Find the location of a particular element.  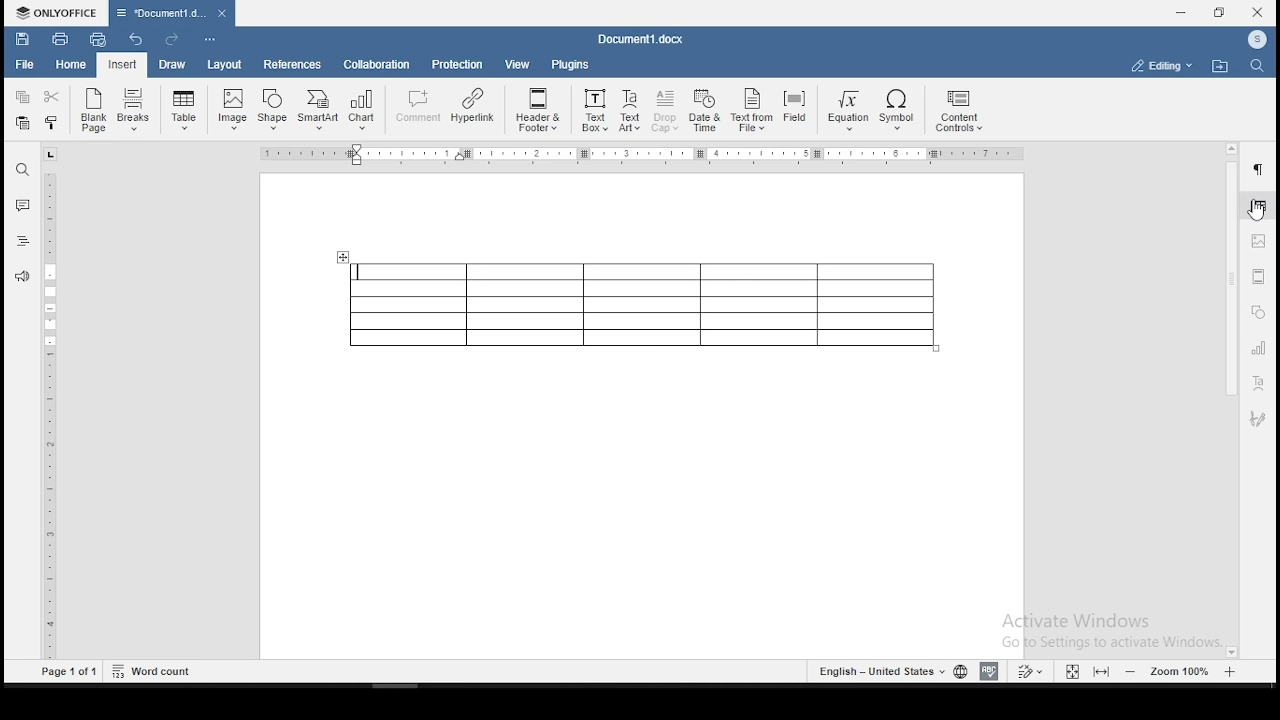

Page1 of 1 is located at coordinates (70, 673).